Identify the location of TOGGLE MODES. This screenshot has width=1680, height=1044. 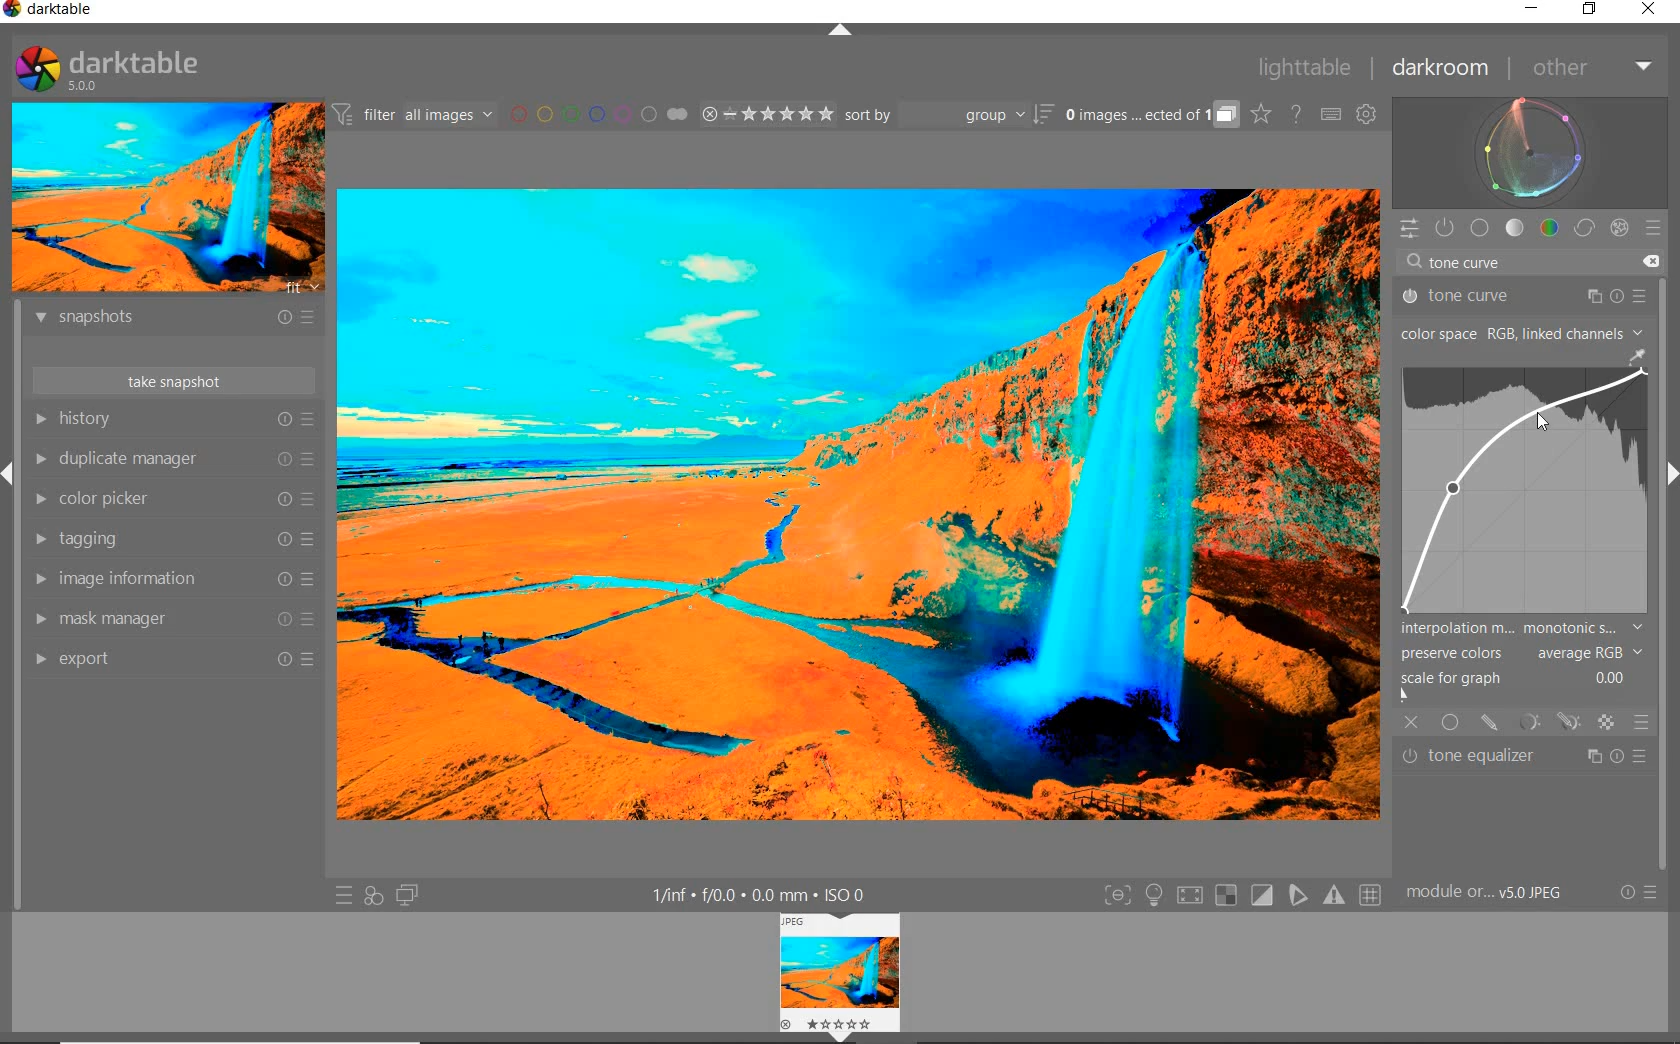
(1241, 896).